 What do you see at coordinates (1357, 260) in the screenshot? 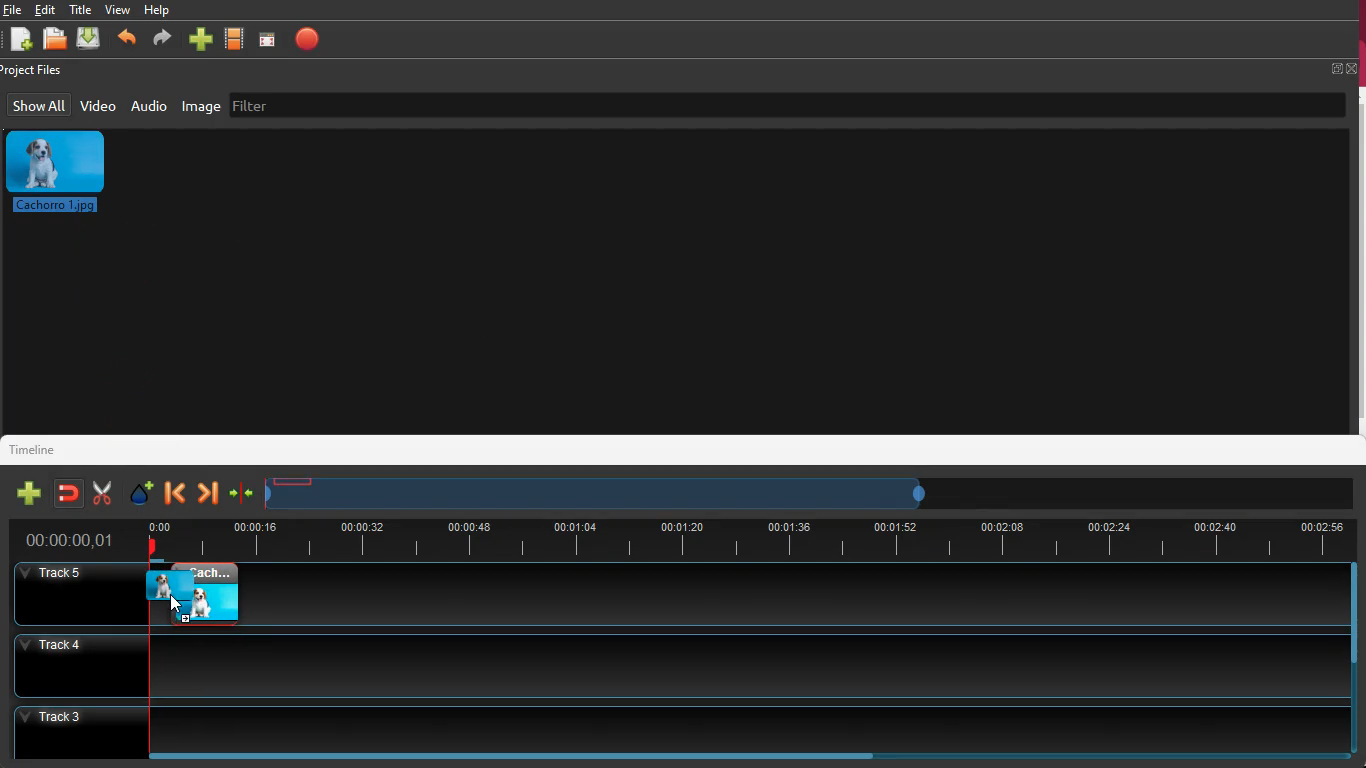
I see `vertical scroll bar` at bounding box center [1357, 260].